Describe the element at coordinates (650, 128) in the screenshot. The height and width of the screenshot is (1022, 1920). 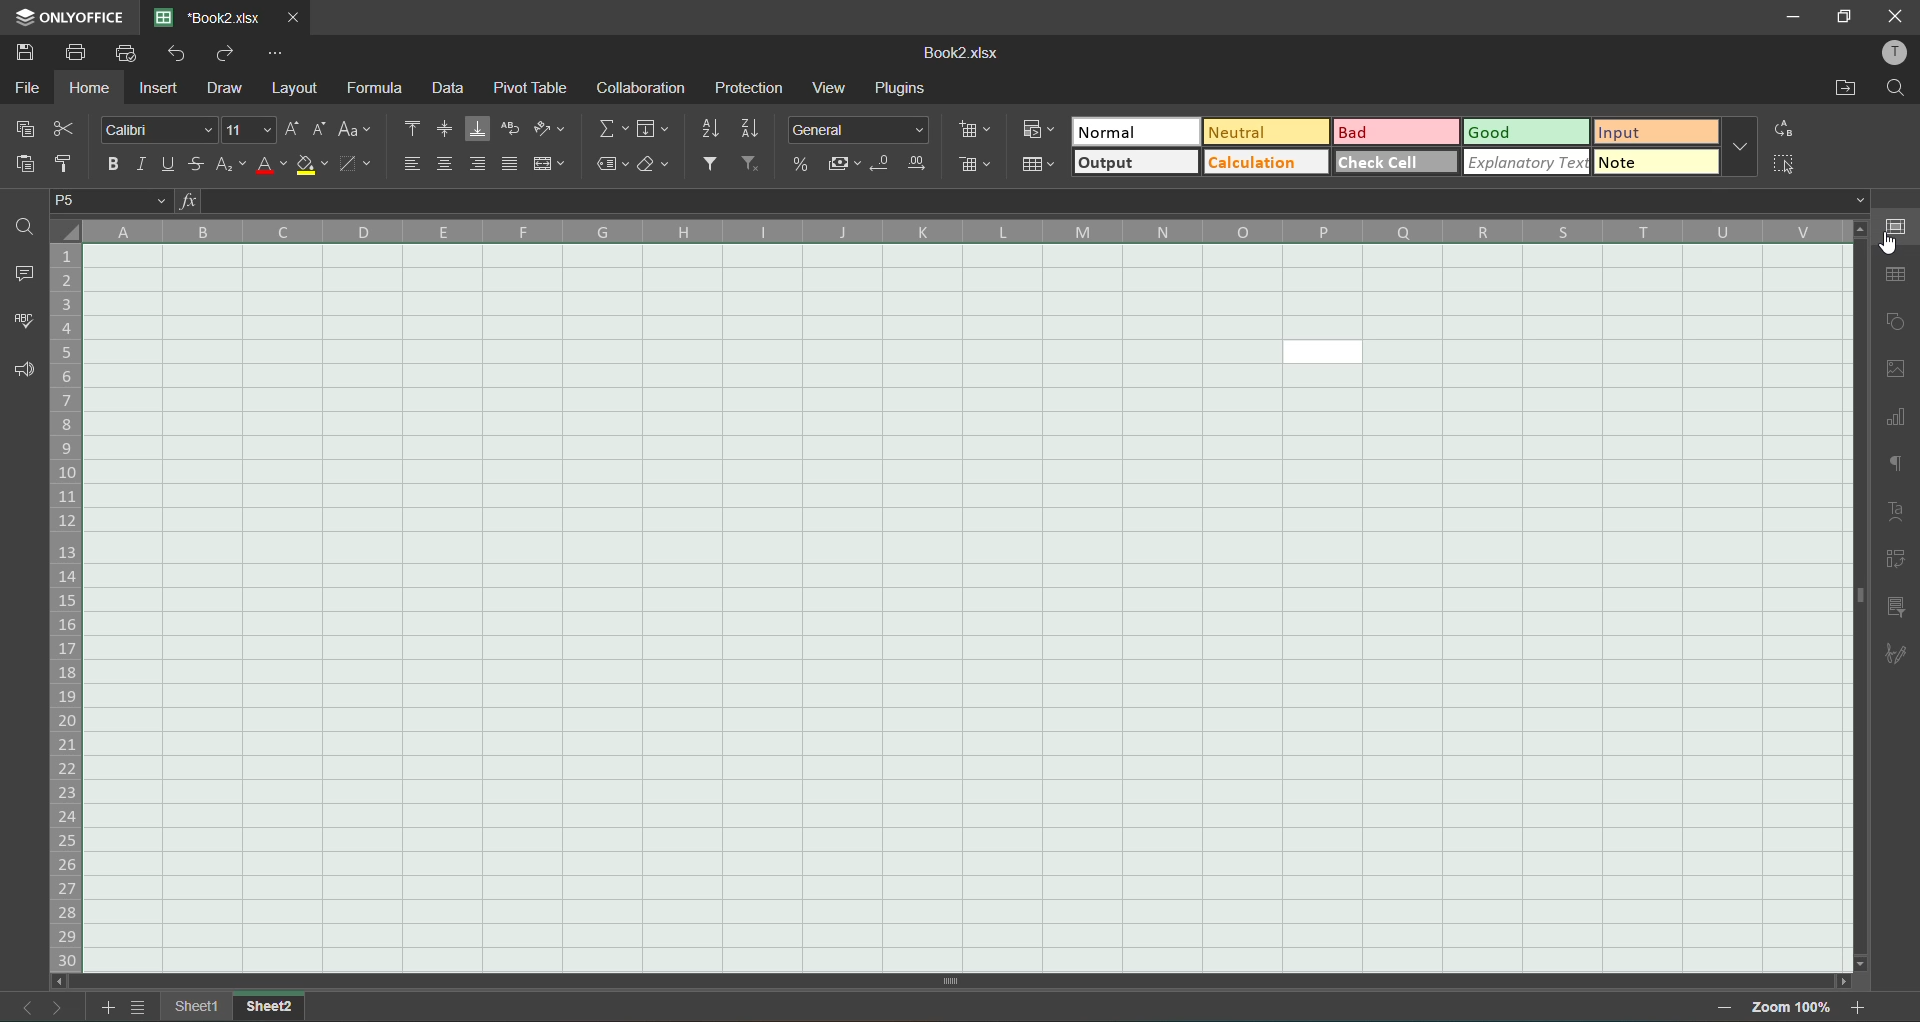
I see `fields` at that location.